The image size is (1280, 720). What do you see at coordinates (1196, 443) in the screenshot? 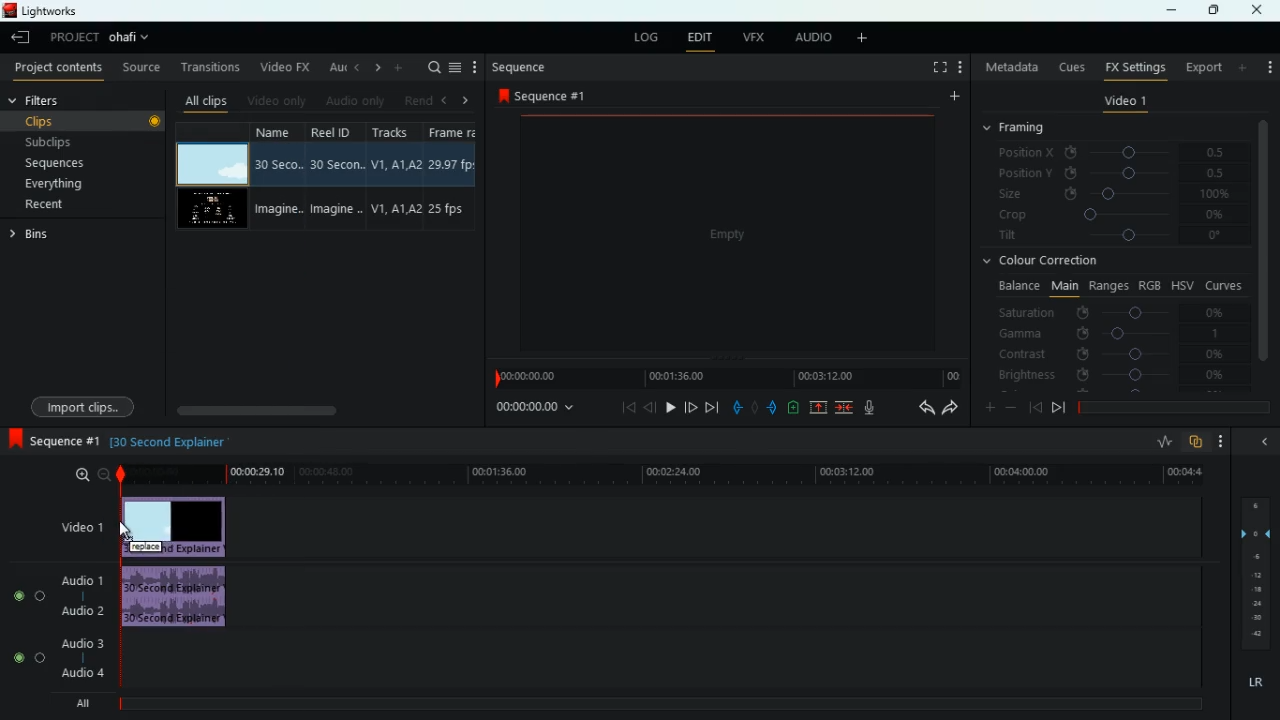
I see `overlap` at bounding box center [1196, 443].